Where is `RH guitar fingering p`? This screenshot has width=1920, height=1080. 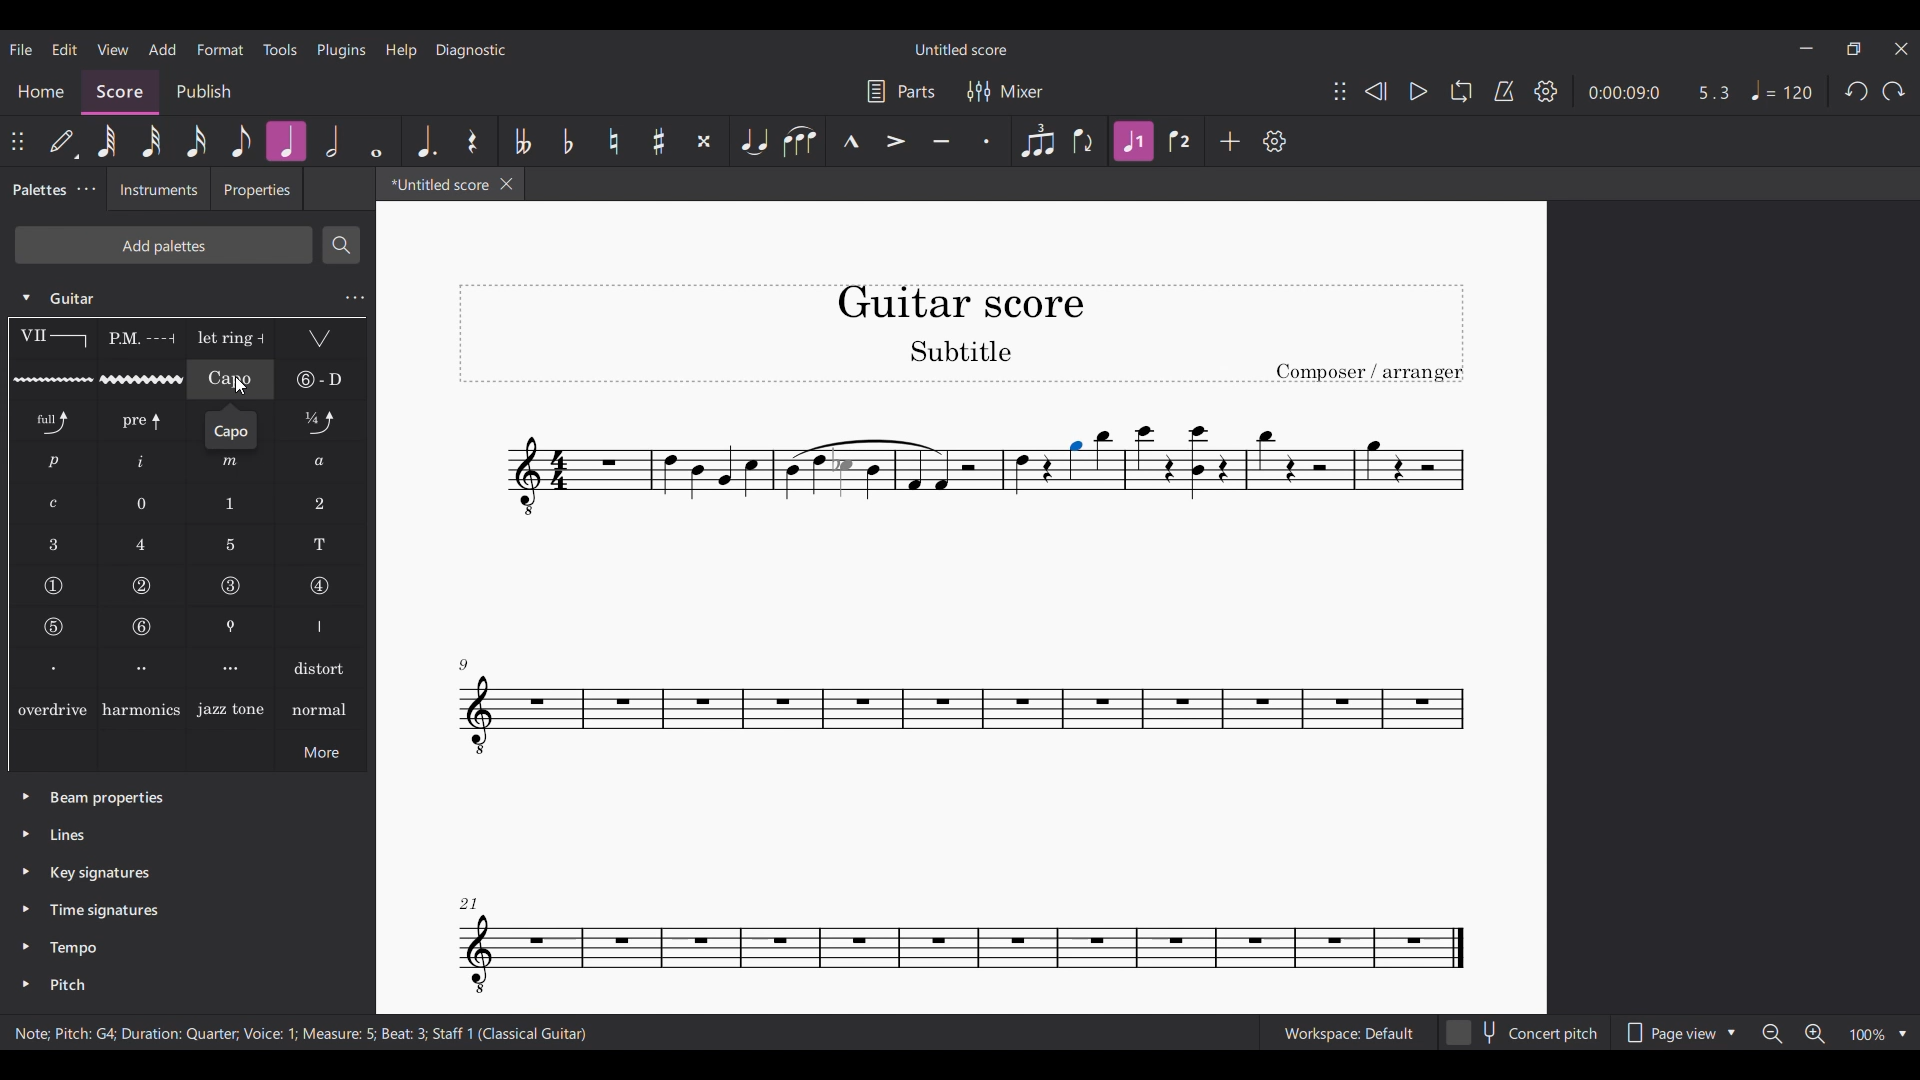
RH guitar fingering p is located at coordinates (54, 462).